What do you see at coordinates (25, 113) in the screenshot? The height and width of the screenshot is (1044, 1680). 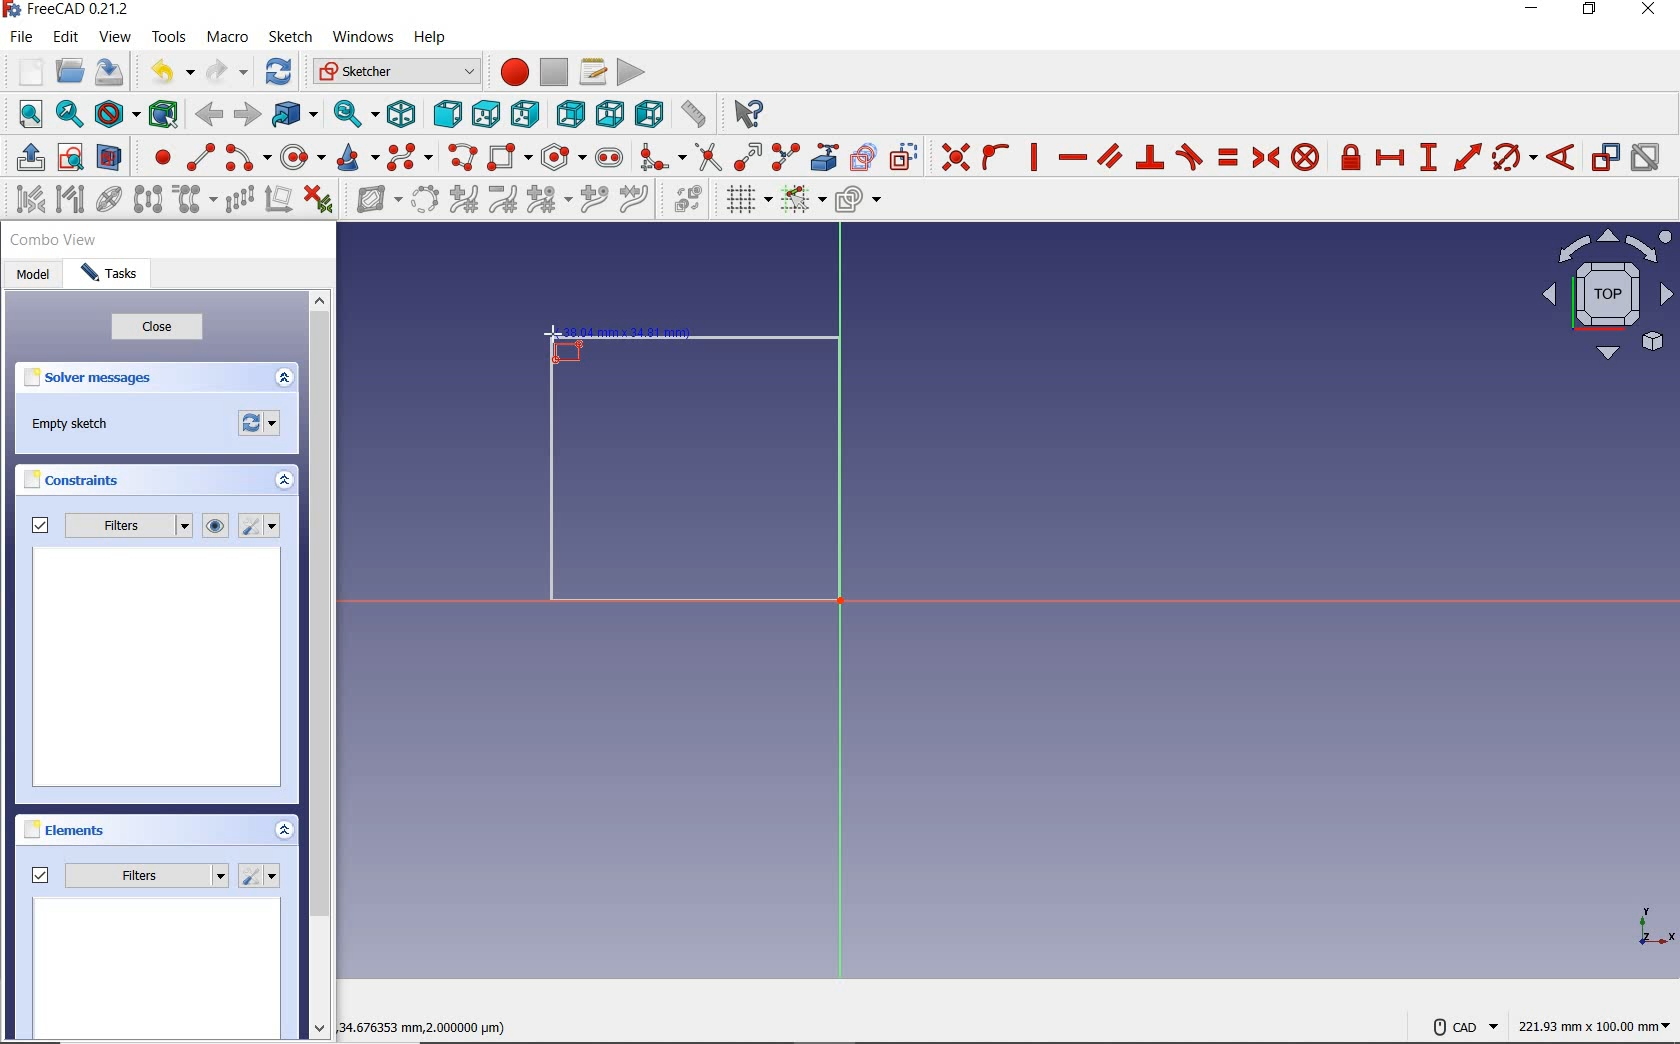 I see `fit all` at bounding box center [25, 113].